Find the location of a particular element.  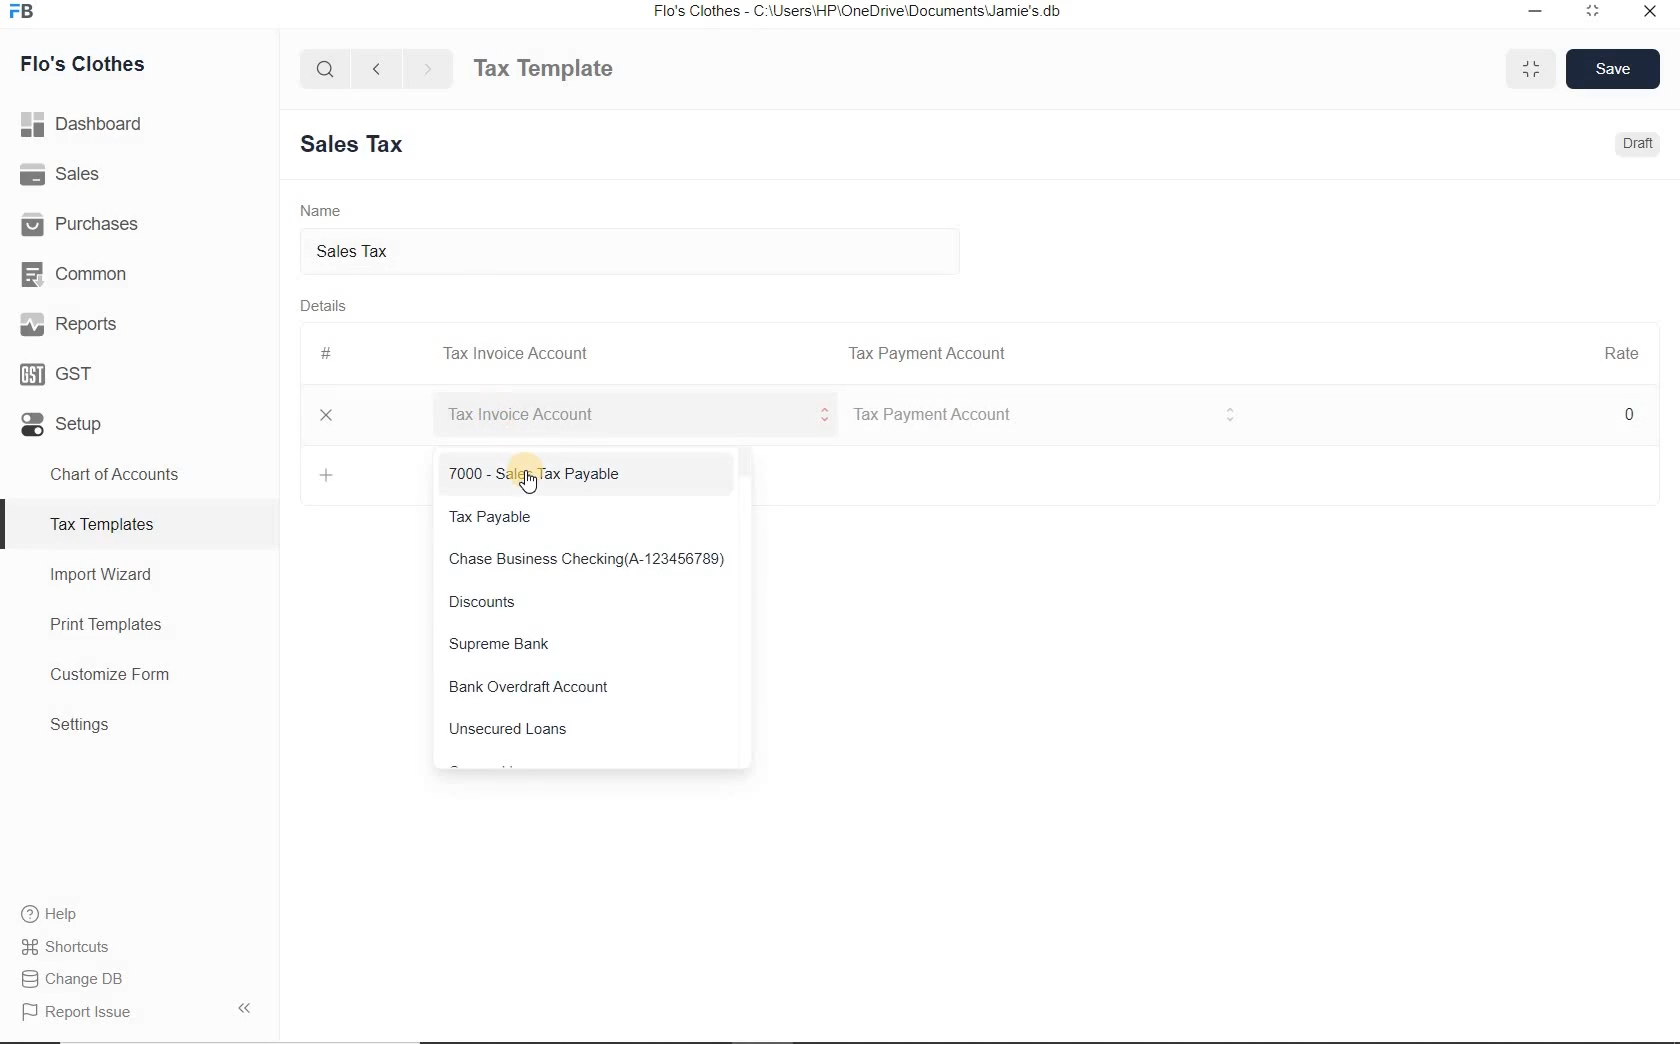

FB Logo is located at coordinates (21, 12).